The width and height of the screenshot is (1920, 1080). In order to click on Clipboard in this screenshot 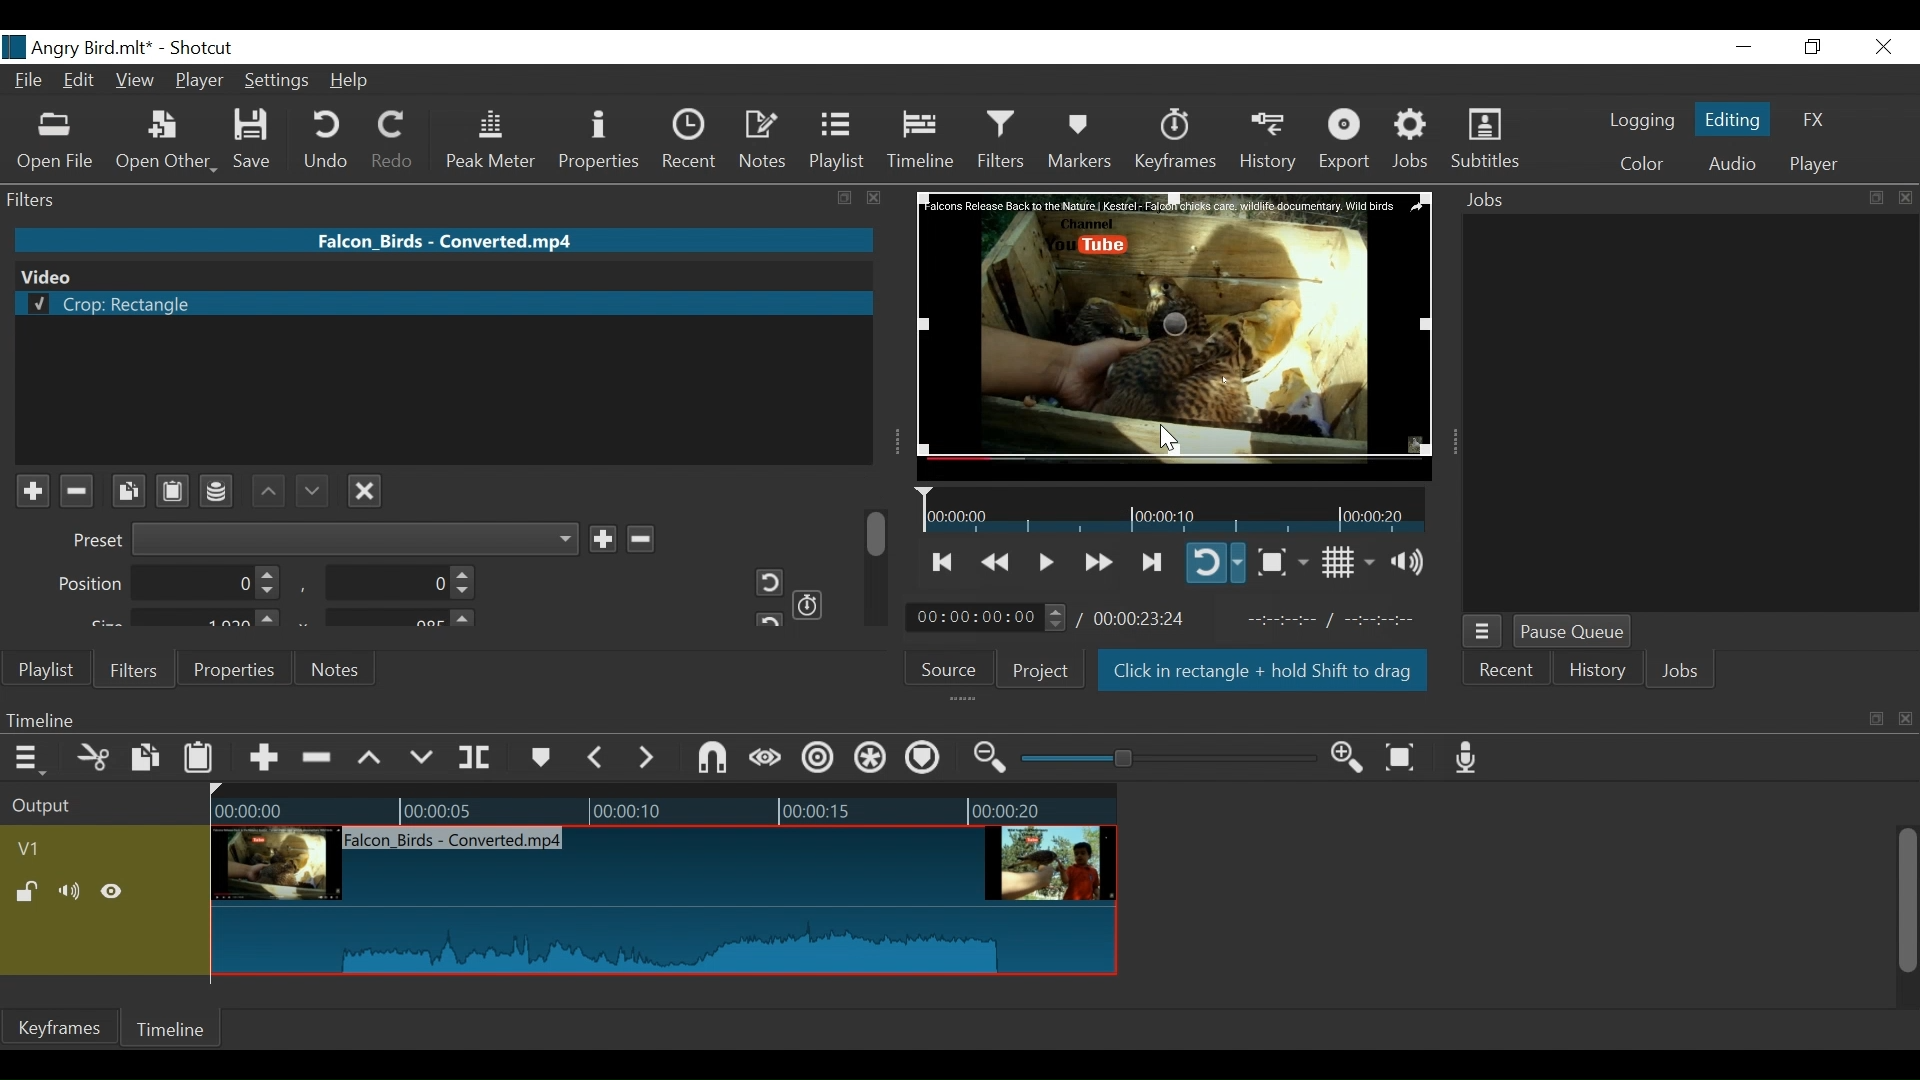, I will do `click(176, 489)`.